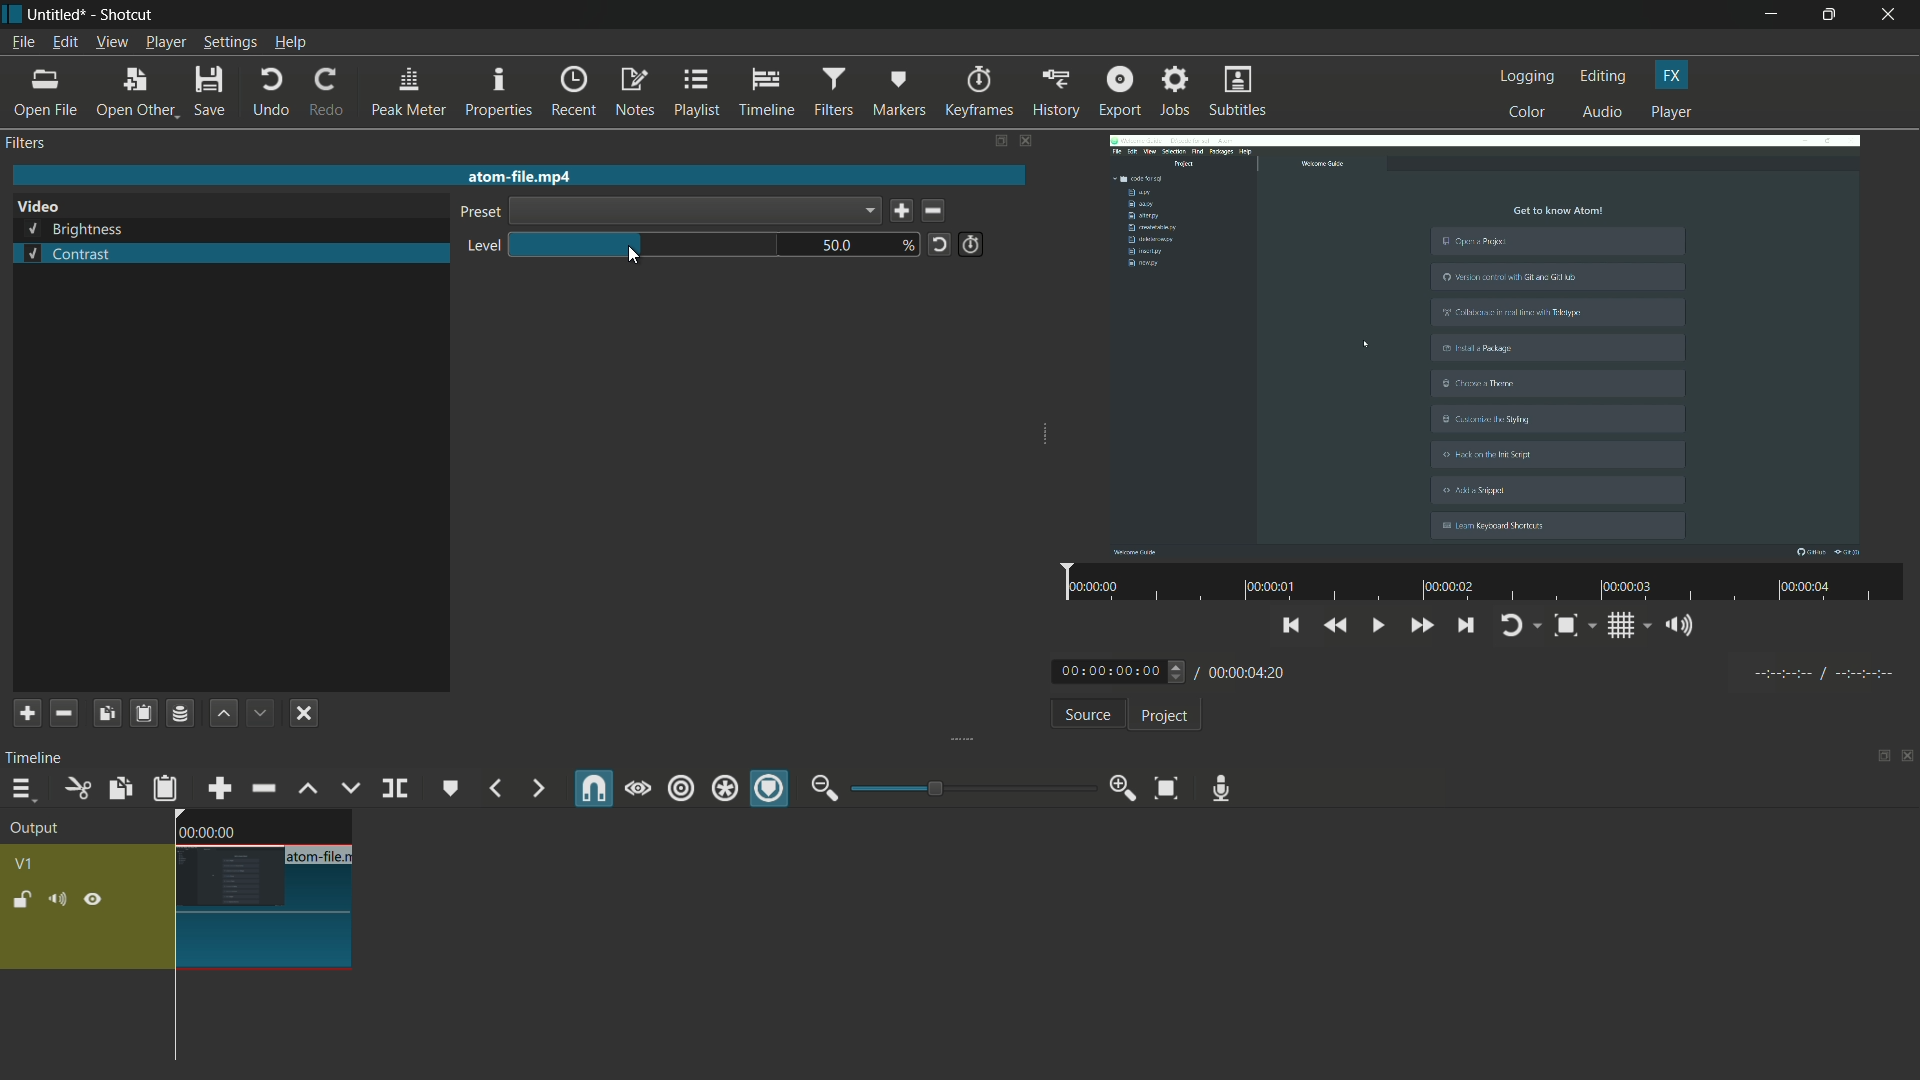 The width and height of the screenshot is (1920, 1080). Describe the element at coordinates (1685, 627) in the screenshot. I see `show the volume control` at that location.